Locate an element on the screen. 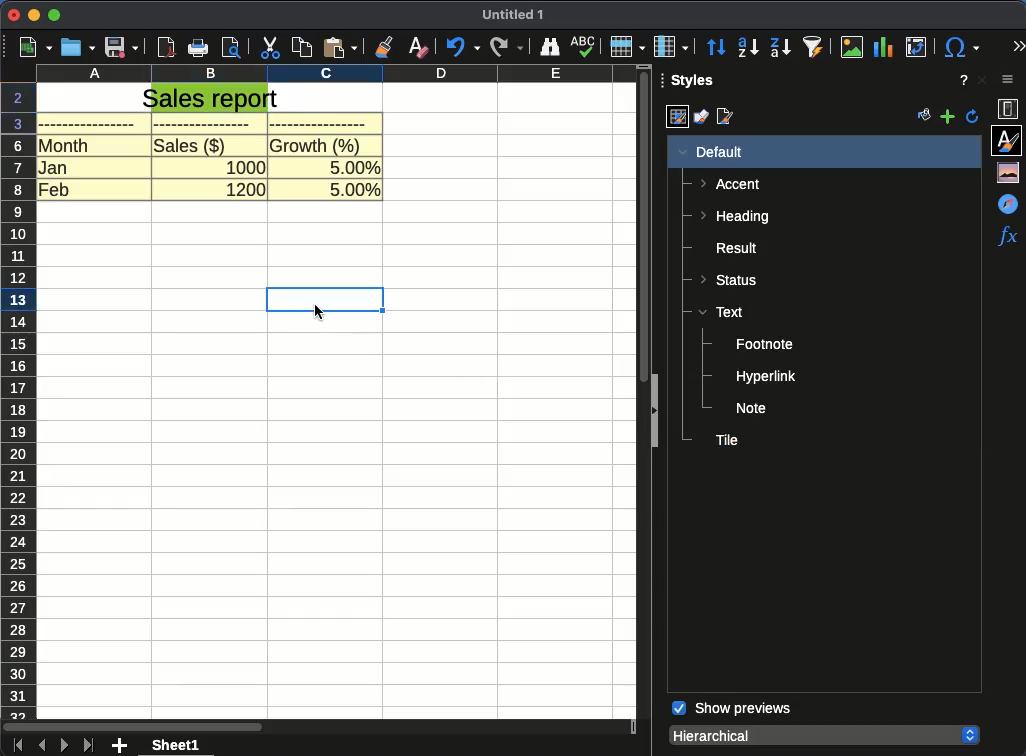 This screenshot has height=756, width=1026. finder is located at coordinates (548, 47).